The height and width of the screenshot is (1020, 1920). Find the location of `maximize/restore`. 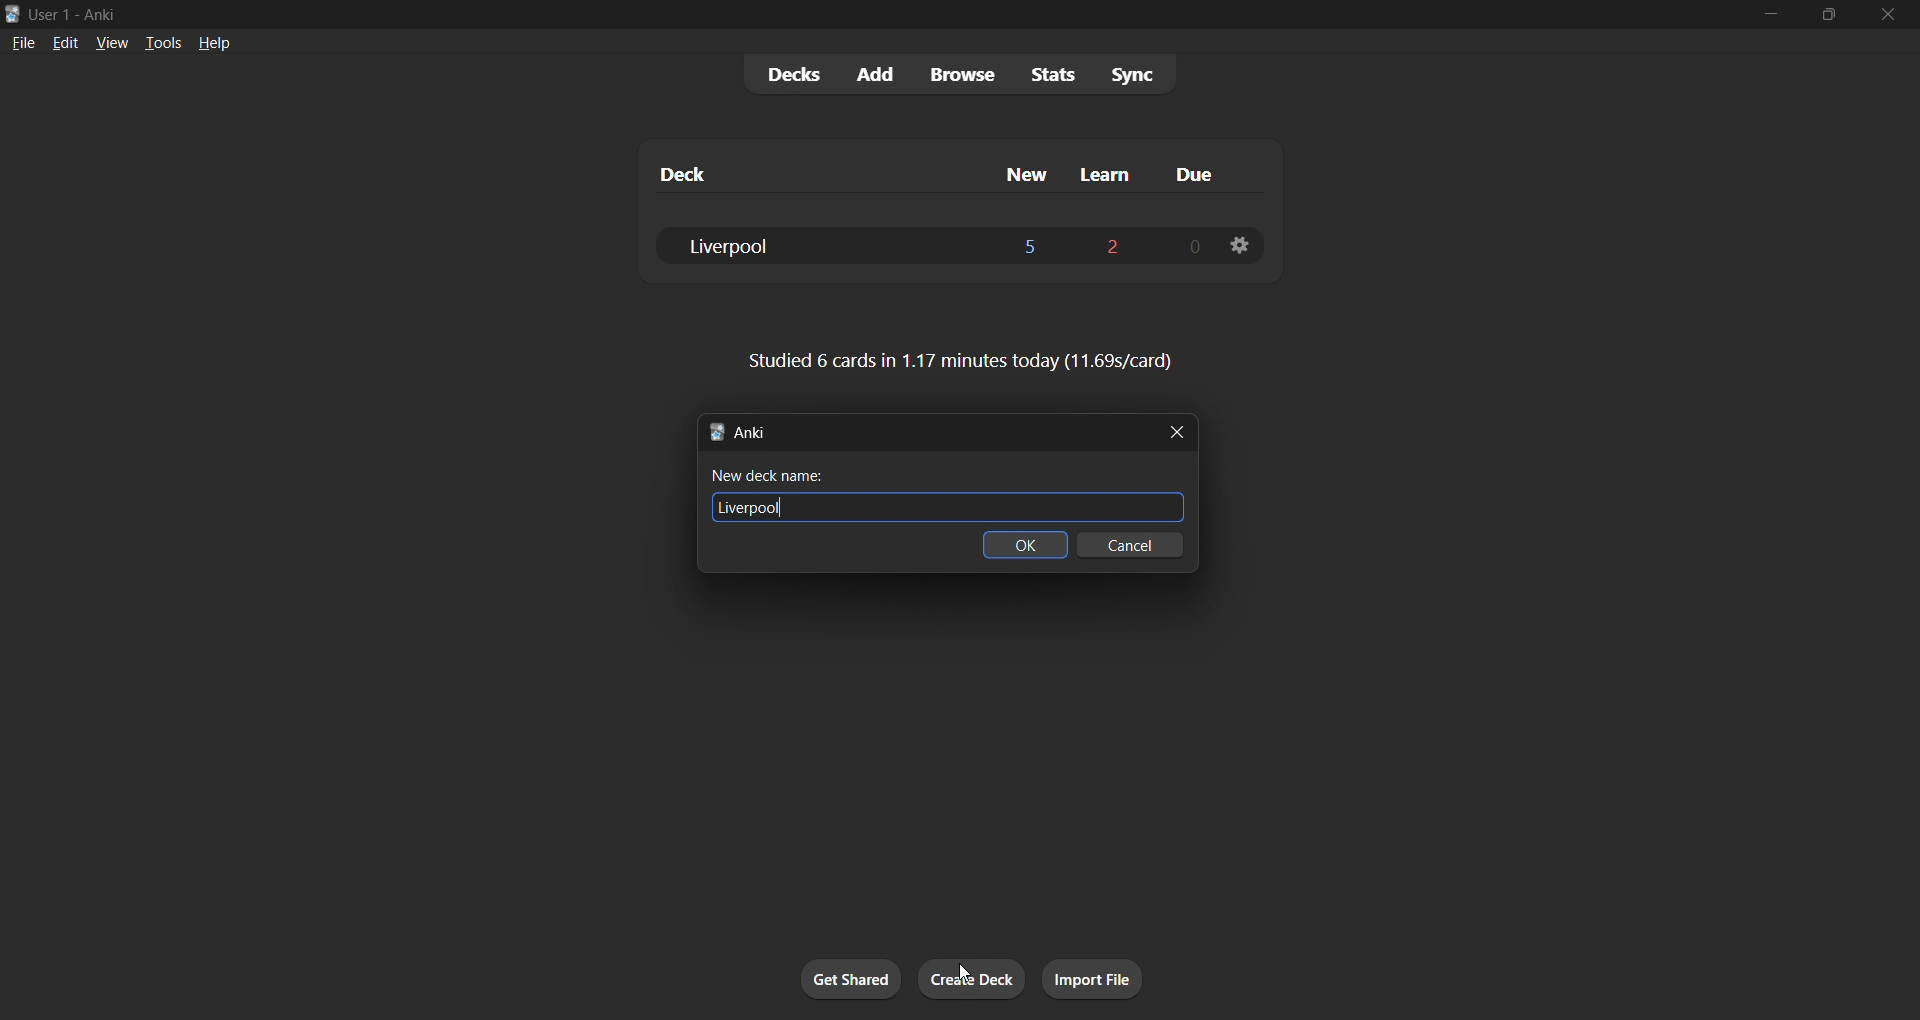

maximize/restore is located at coordinates (1819, 17).